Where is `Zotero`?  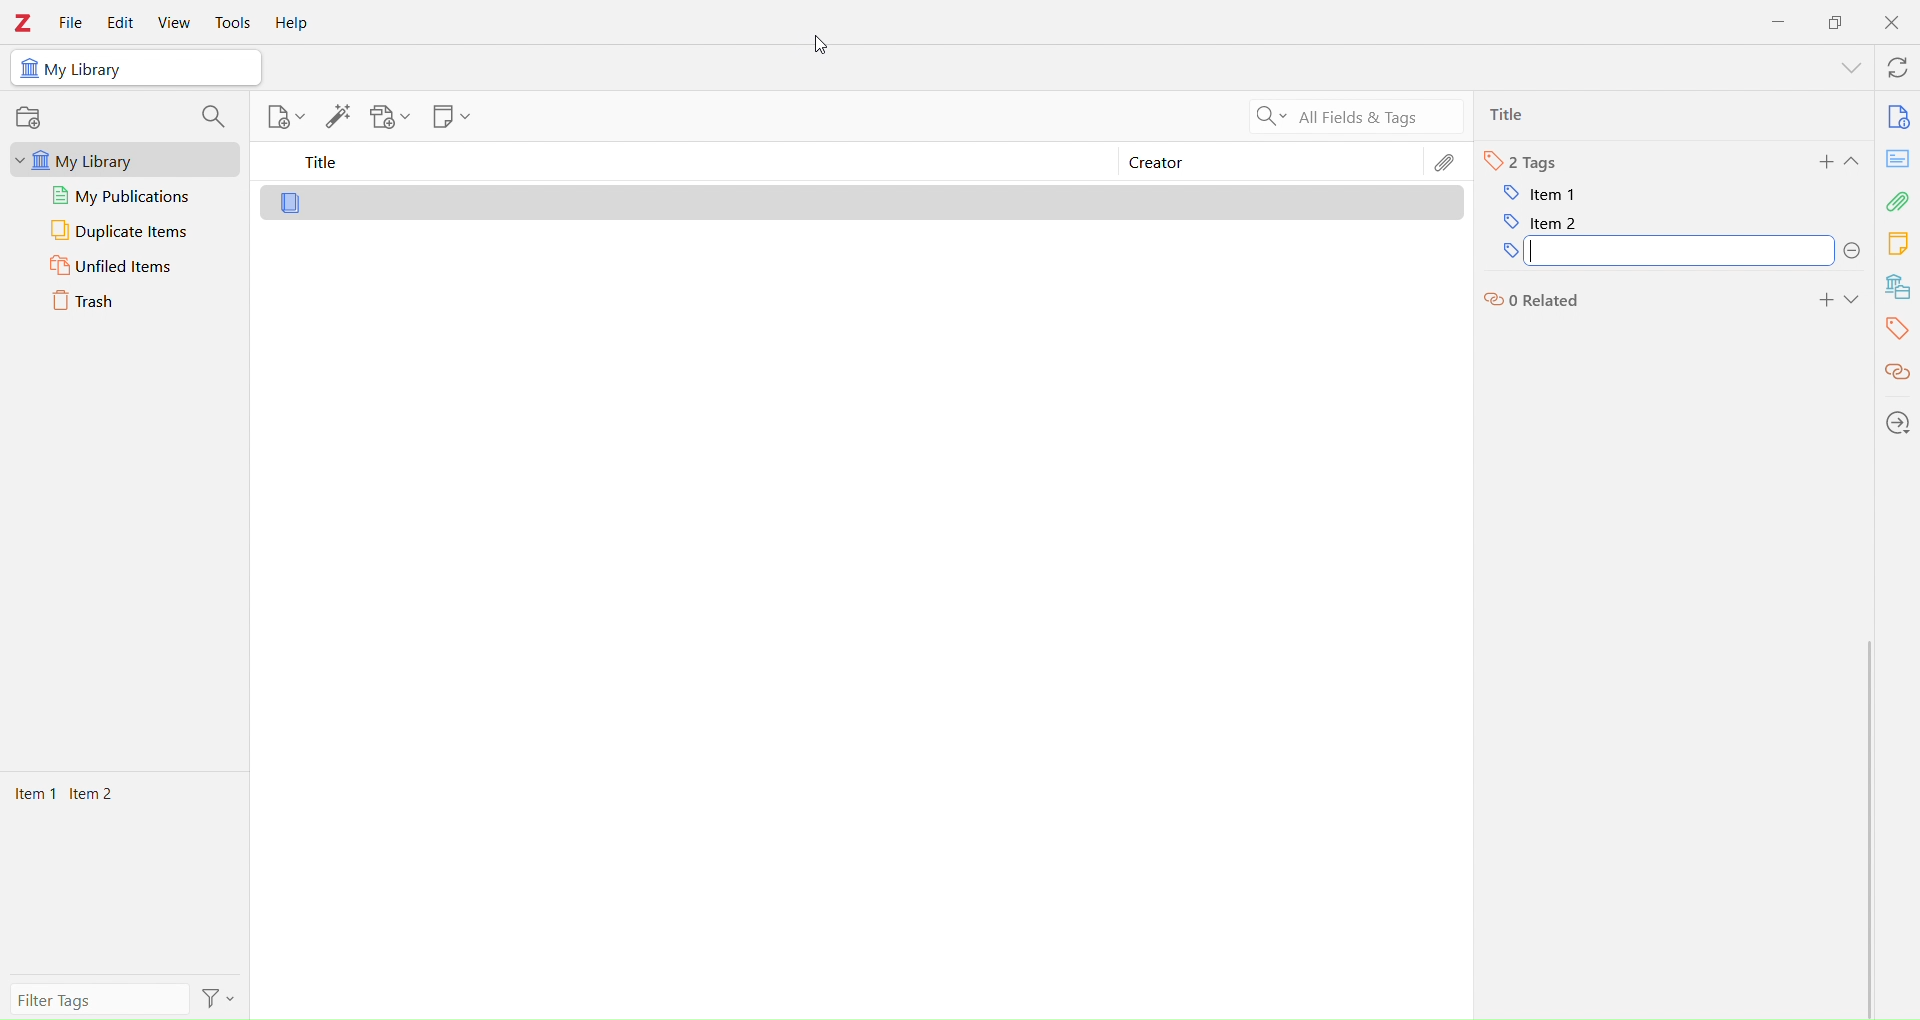
Zotero is located at coordinates (24, 23).